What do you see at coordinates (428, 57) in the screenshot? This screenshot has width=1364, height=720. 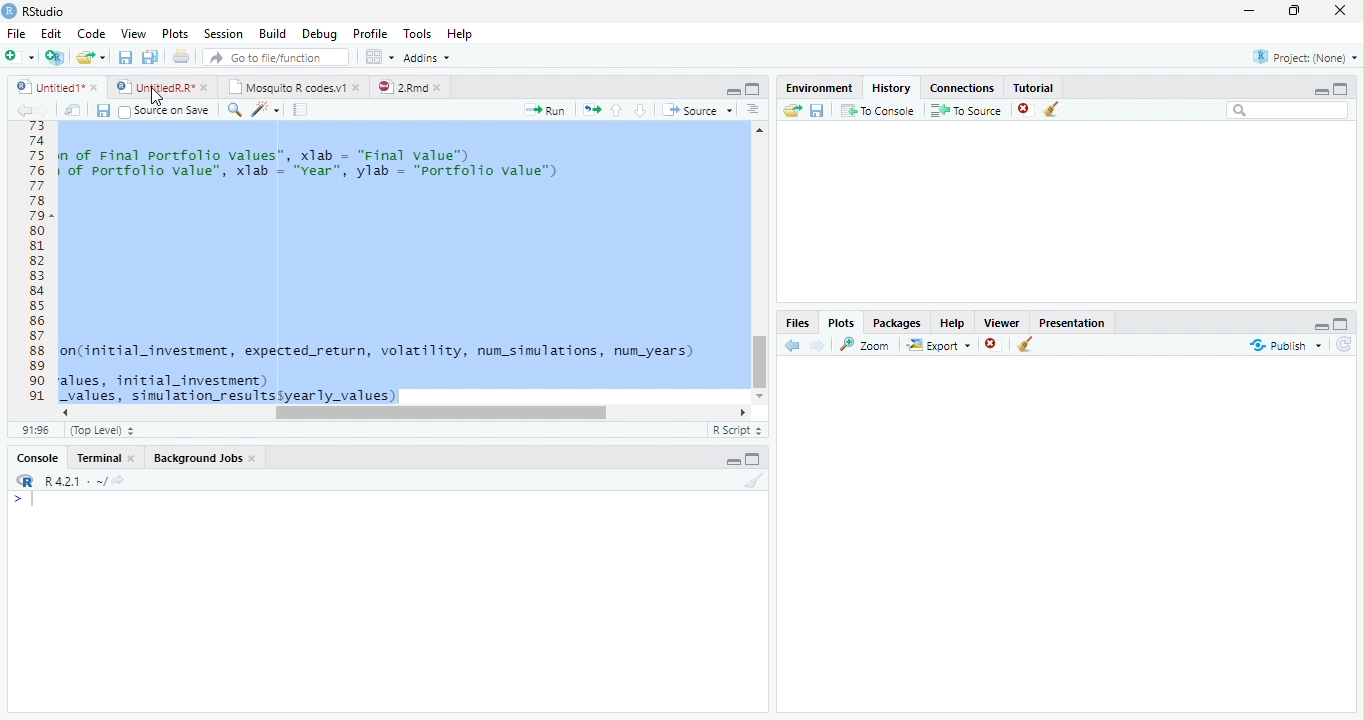 I see `Addins` at bounding box center [428, 57].